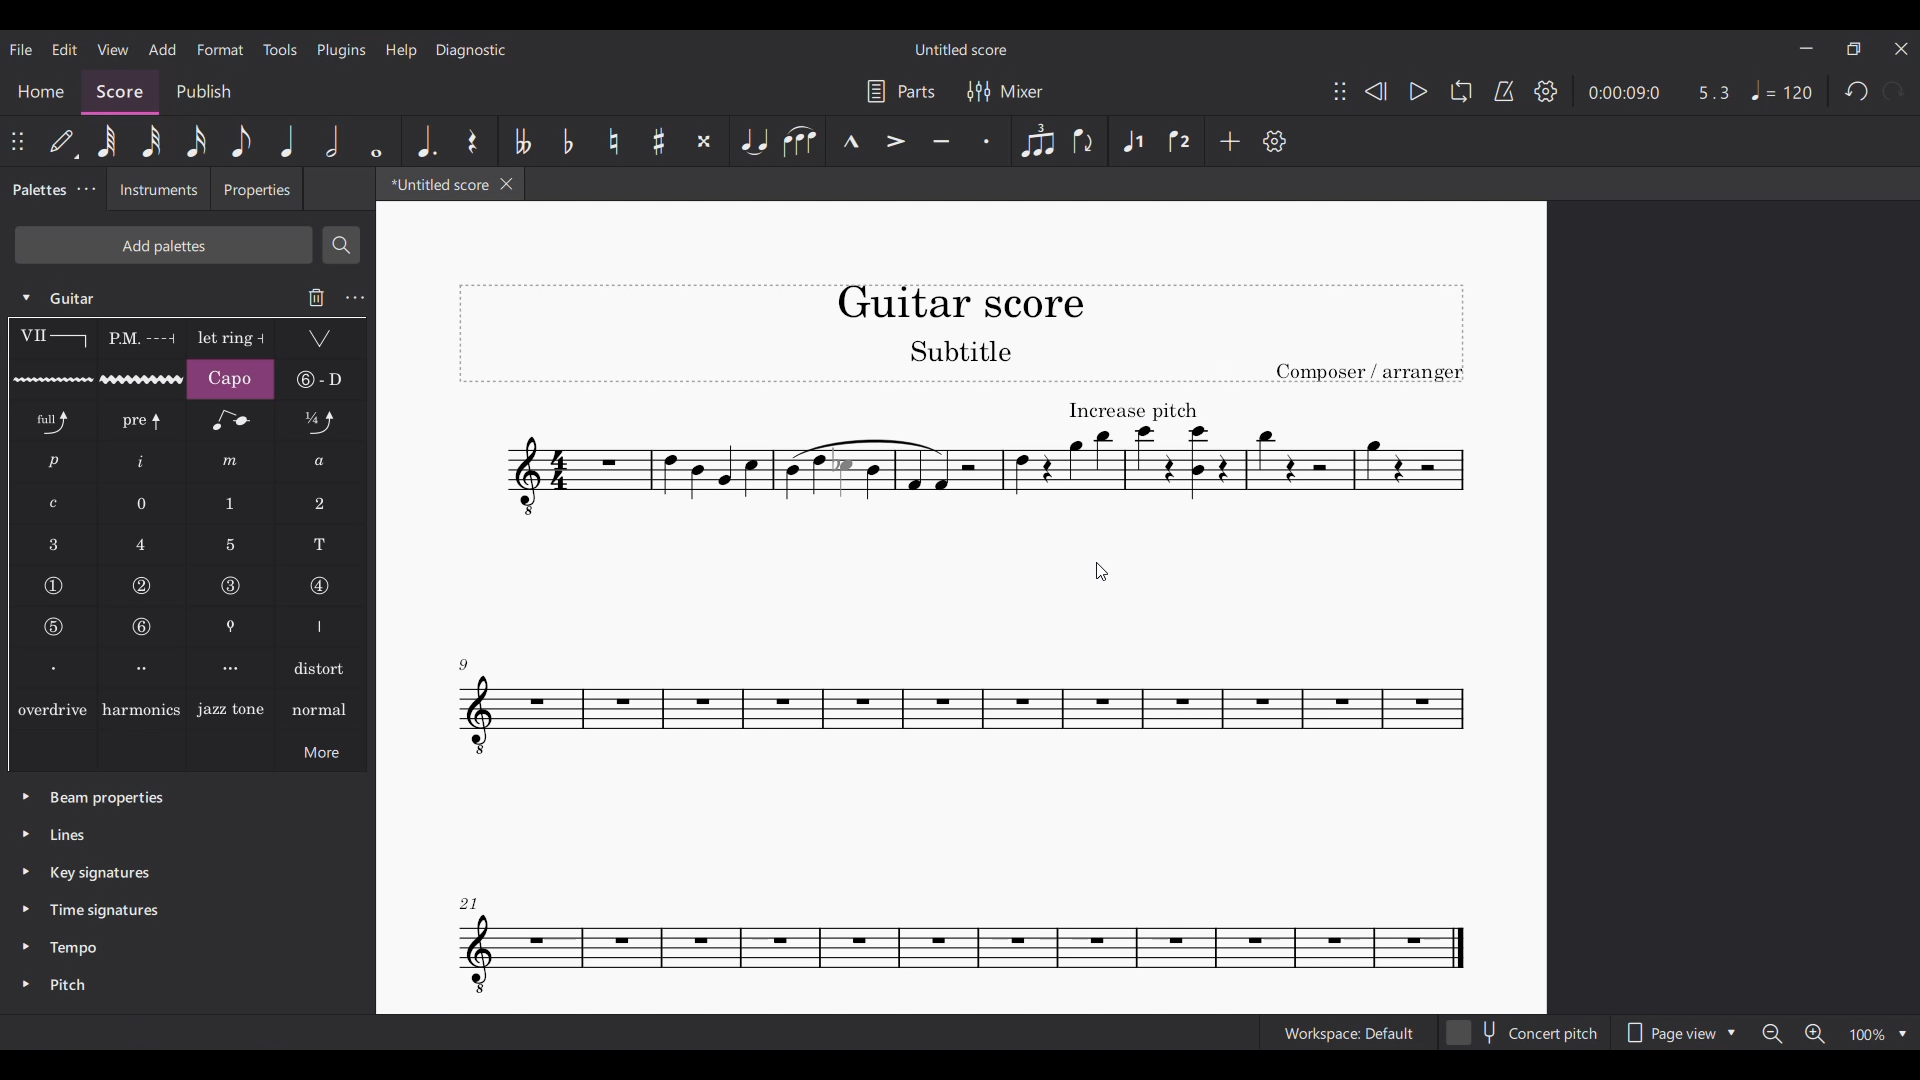  What do you see at coordinates (896, 141) in the screenshot?
I see `Accent` at bounding box center [896, 141].